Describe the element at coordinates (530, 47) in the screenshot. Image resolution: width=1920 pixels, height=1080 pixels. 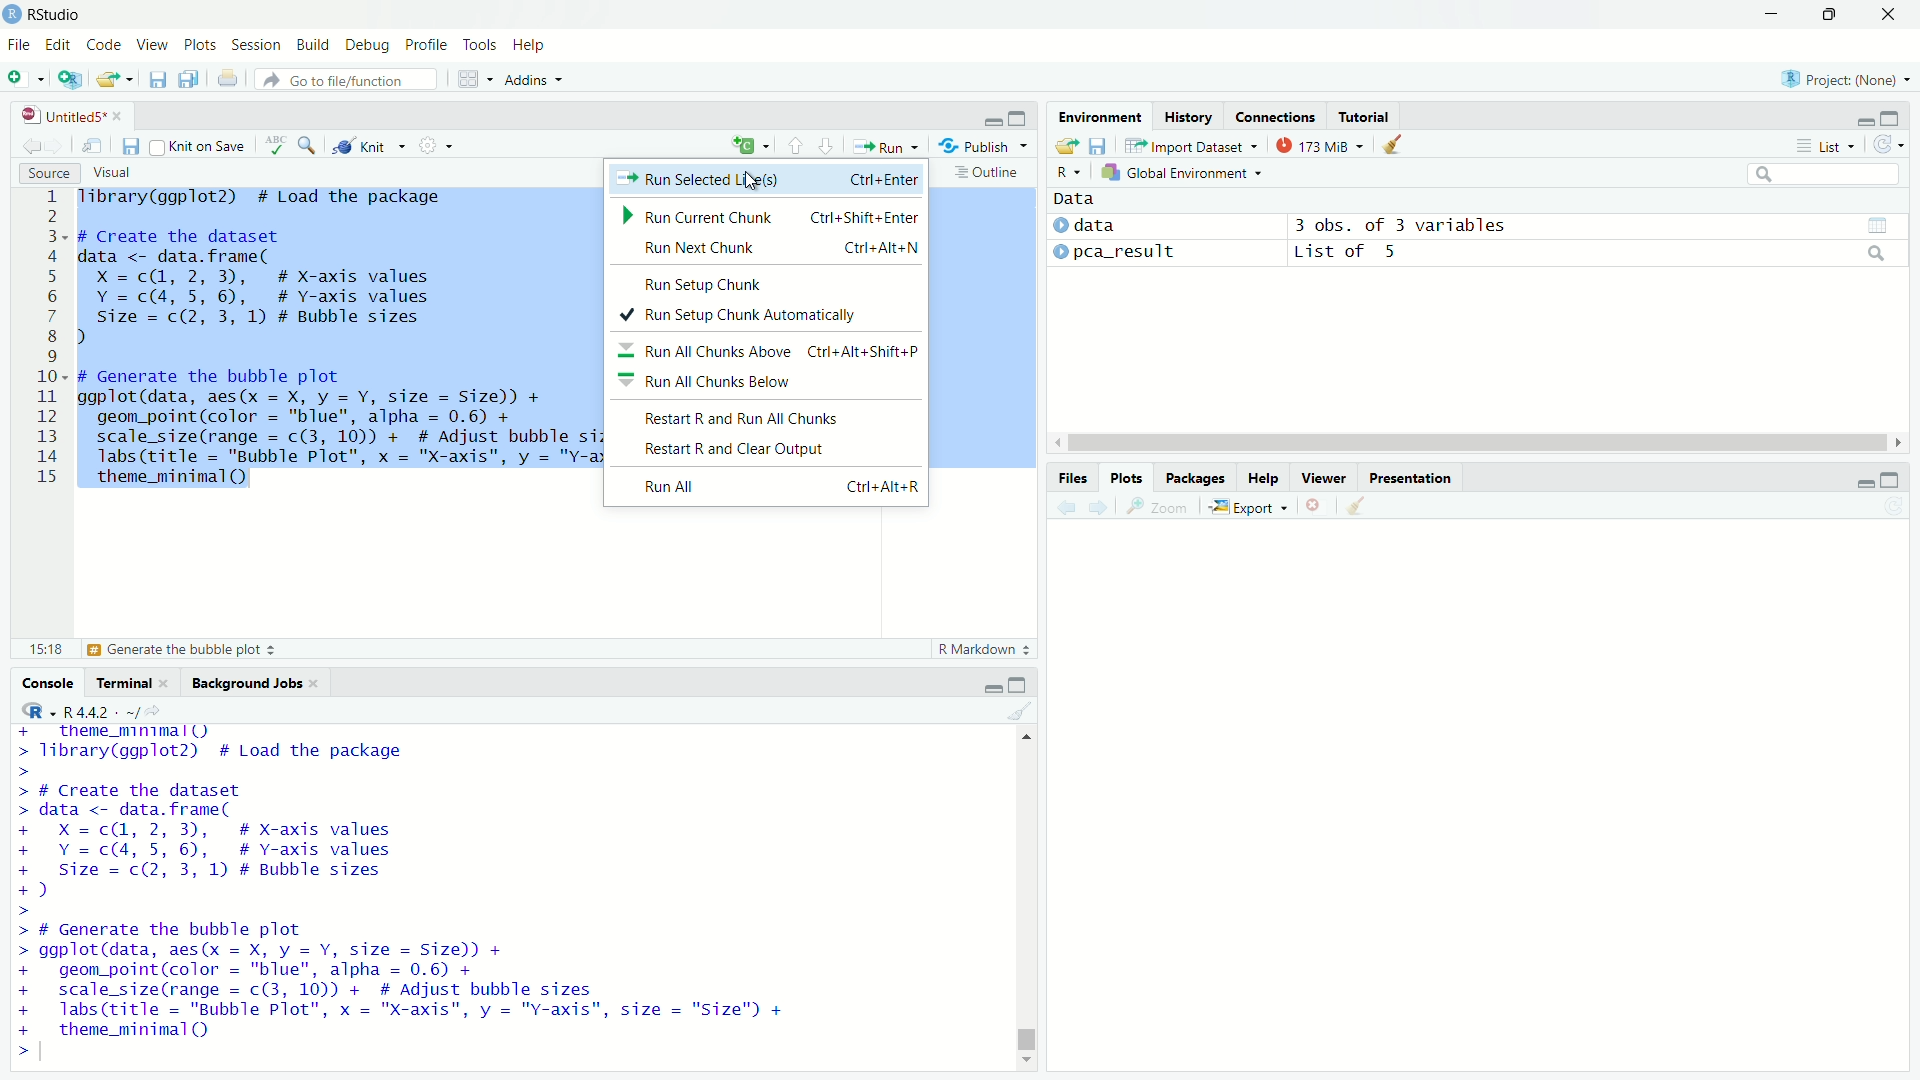
I see `help` at that location.